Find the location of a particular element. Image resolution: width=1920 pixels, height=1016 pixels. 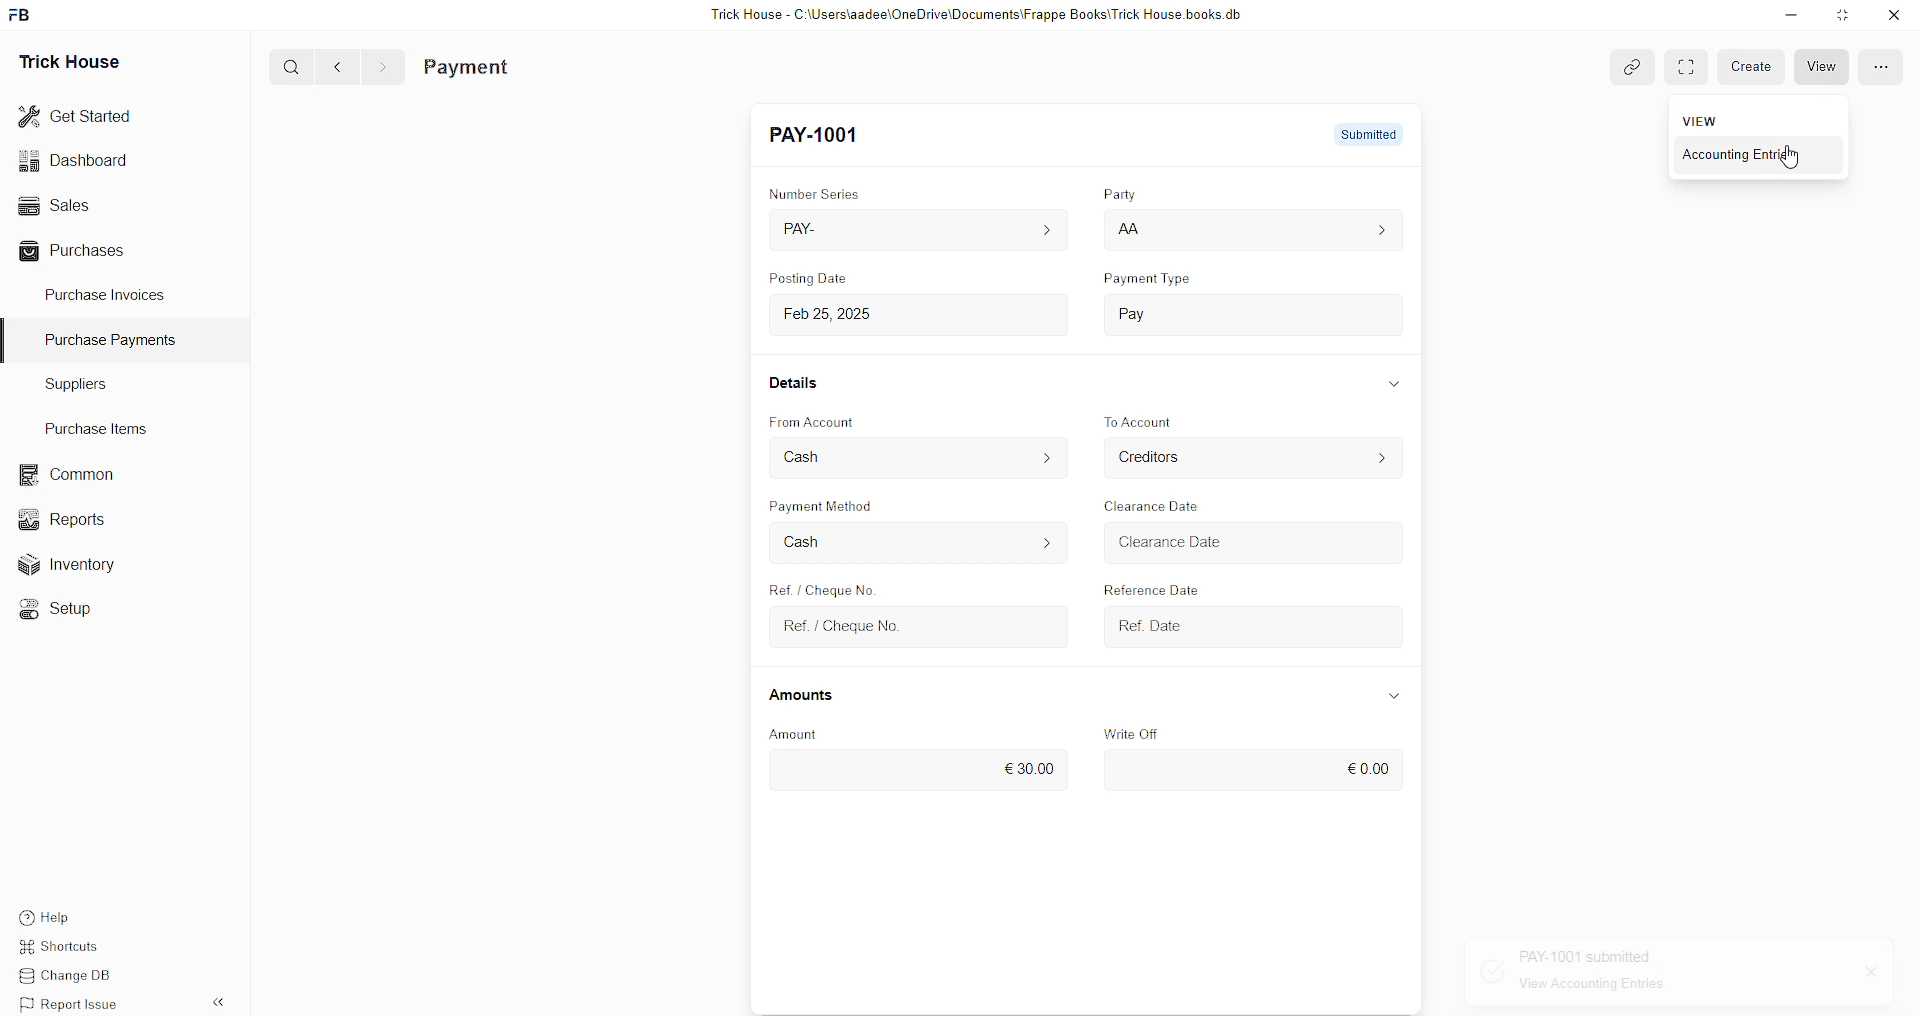

Feb 25,2025 is located at coordinates (848, 314).